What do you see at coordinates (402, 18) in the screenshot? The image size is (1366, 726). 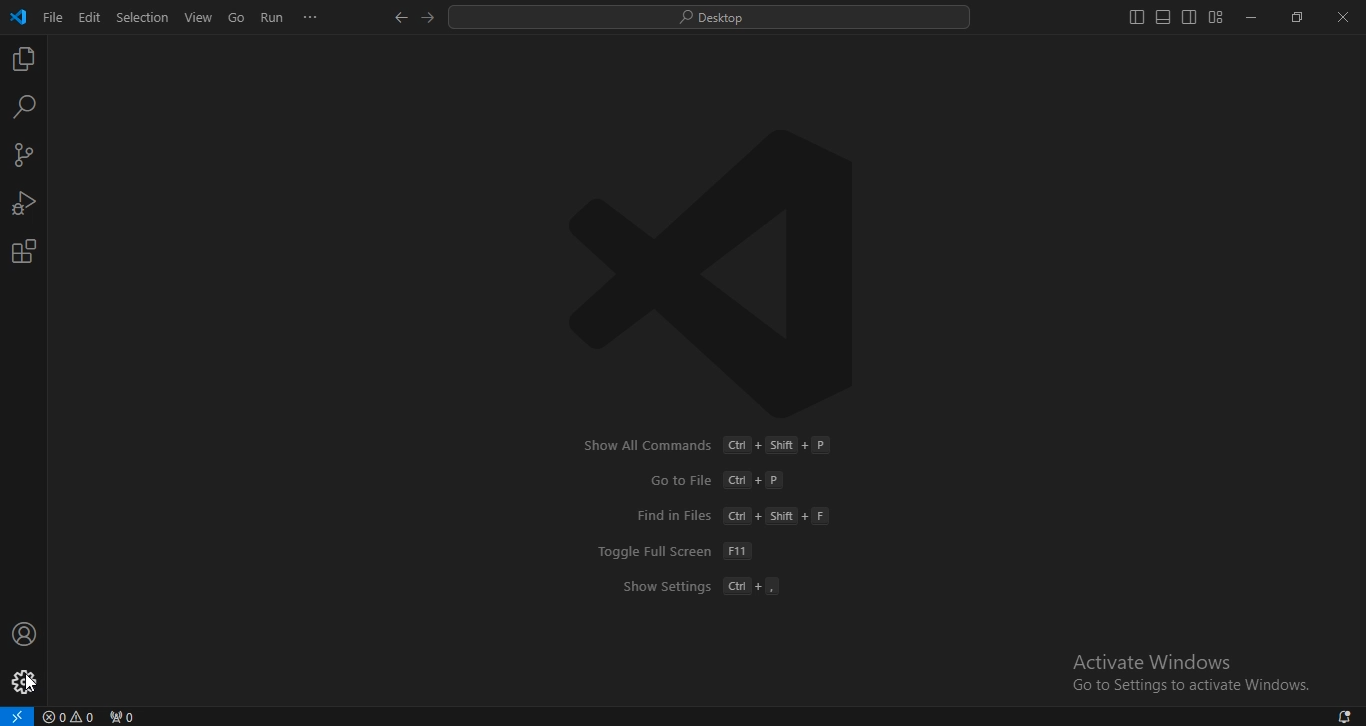 I see `go back` at bounding box center [402, 18].